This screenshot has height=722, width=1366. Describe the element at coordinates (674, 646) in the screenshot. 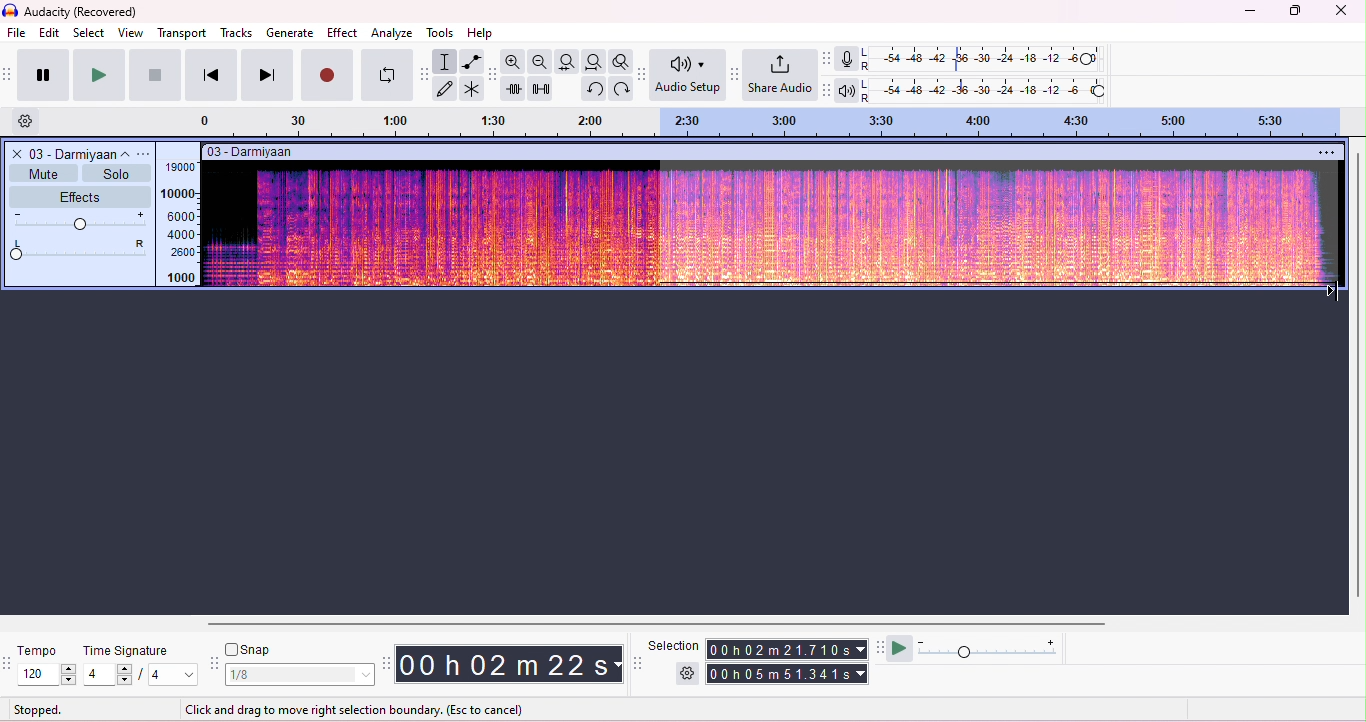

I see `selection` at that location.